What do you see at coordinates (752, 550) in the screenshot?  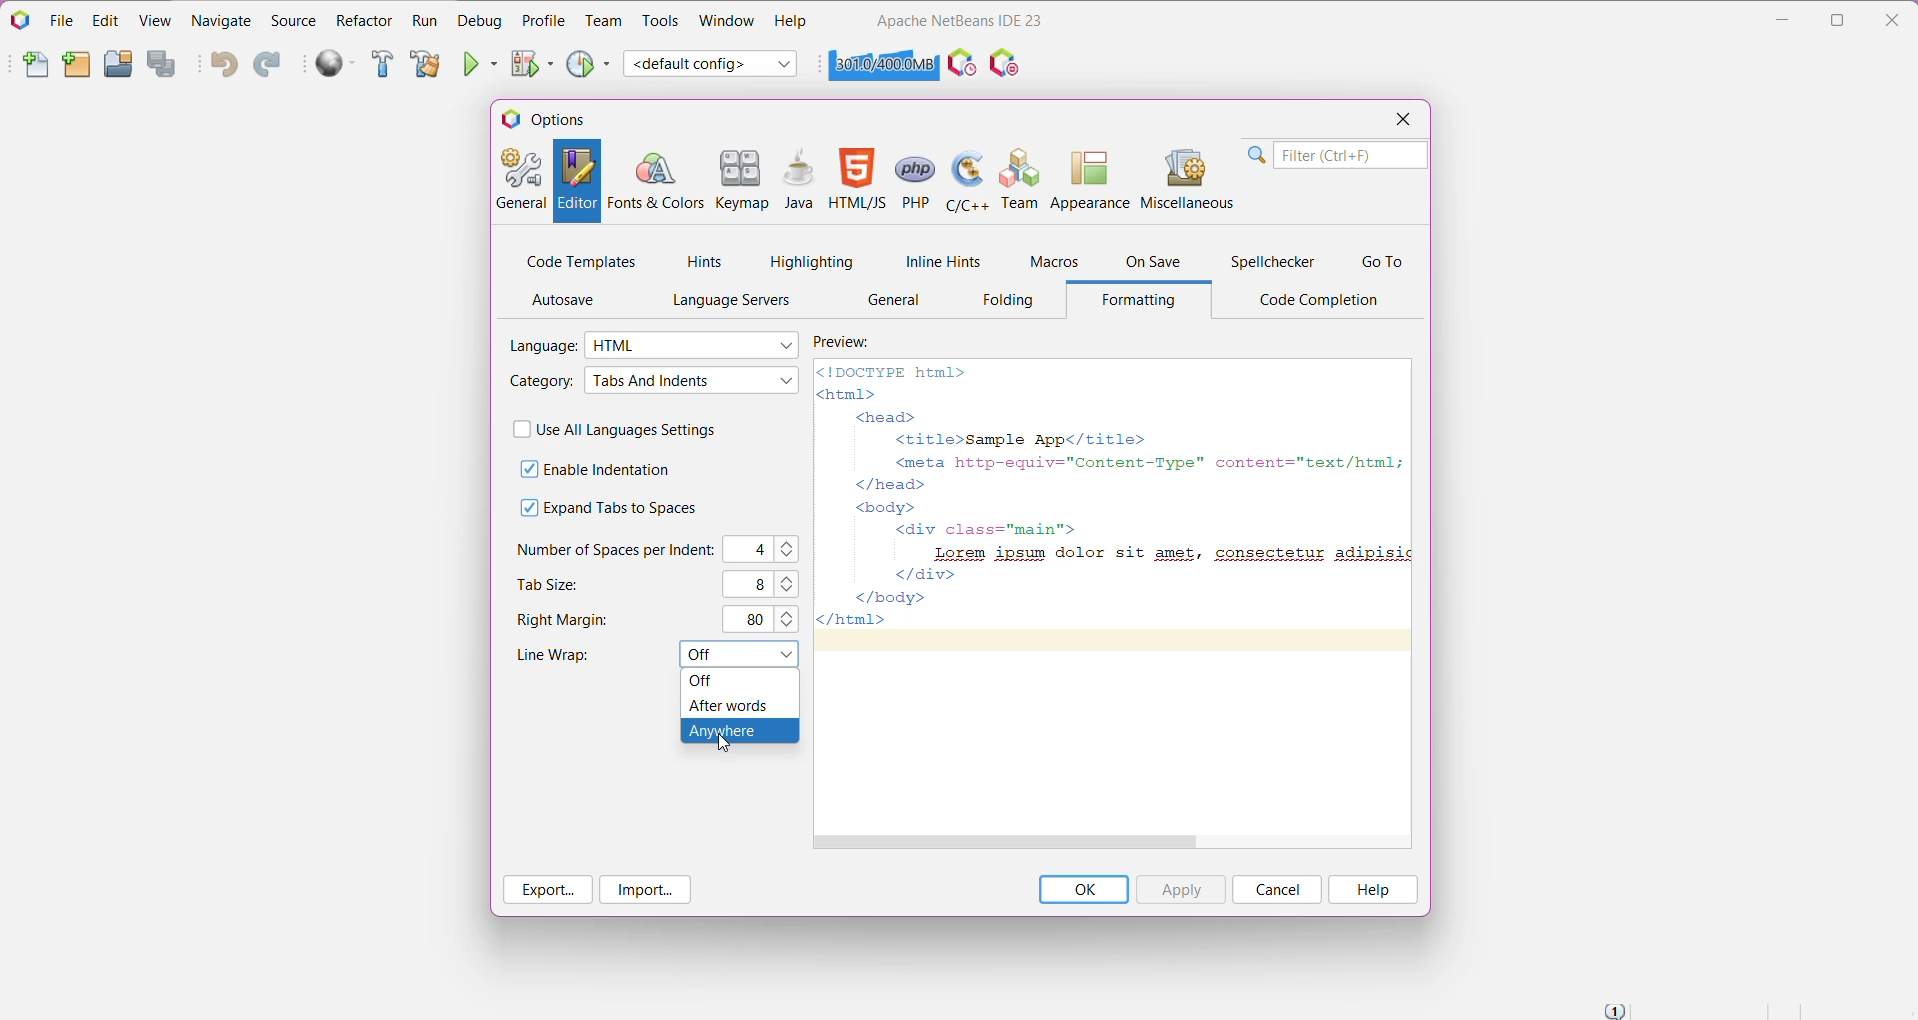 I see `C4` at bounding box center [752, 550].